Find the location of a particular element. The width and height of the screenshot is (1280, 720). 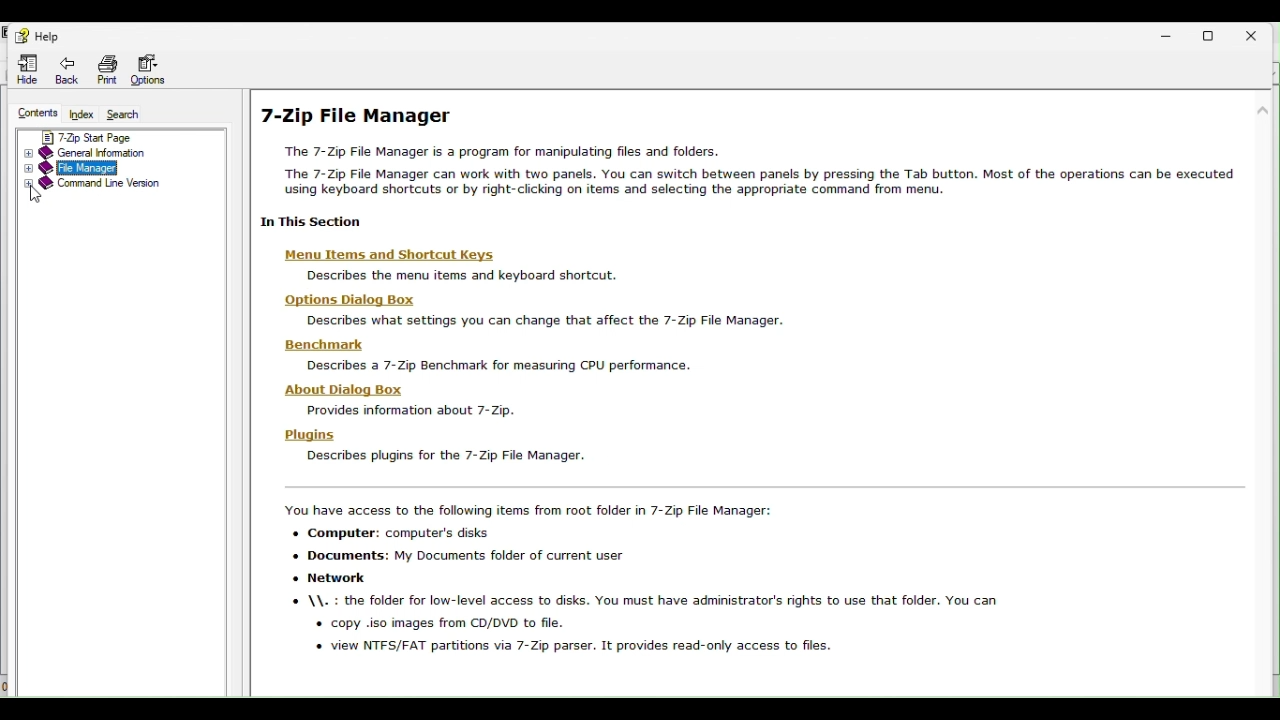

Menu Items and Shortcut Keys is located at coordinates (392, 255).